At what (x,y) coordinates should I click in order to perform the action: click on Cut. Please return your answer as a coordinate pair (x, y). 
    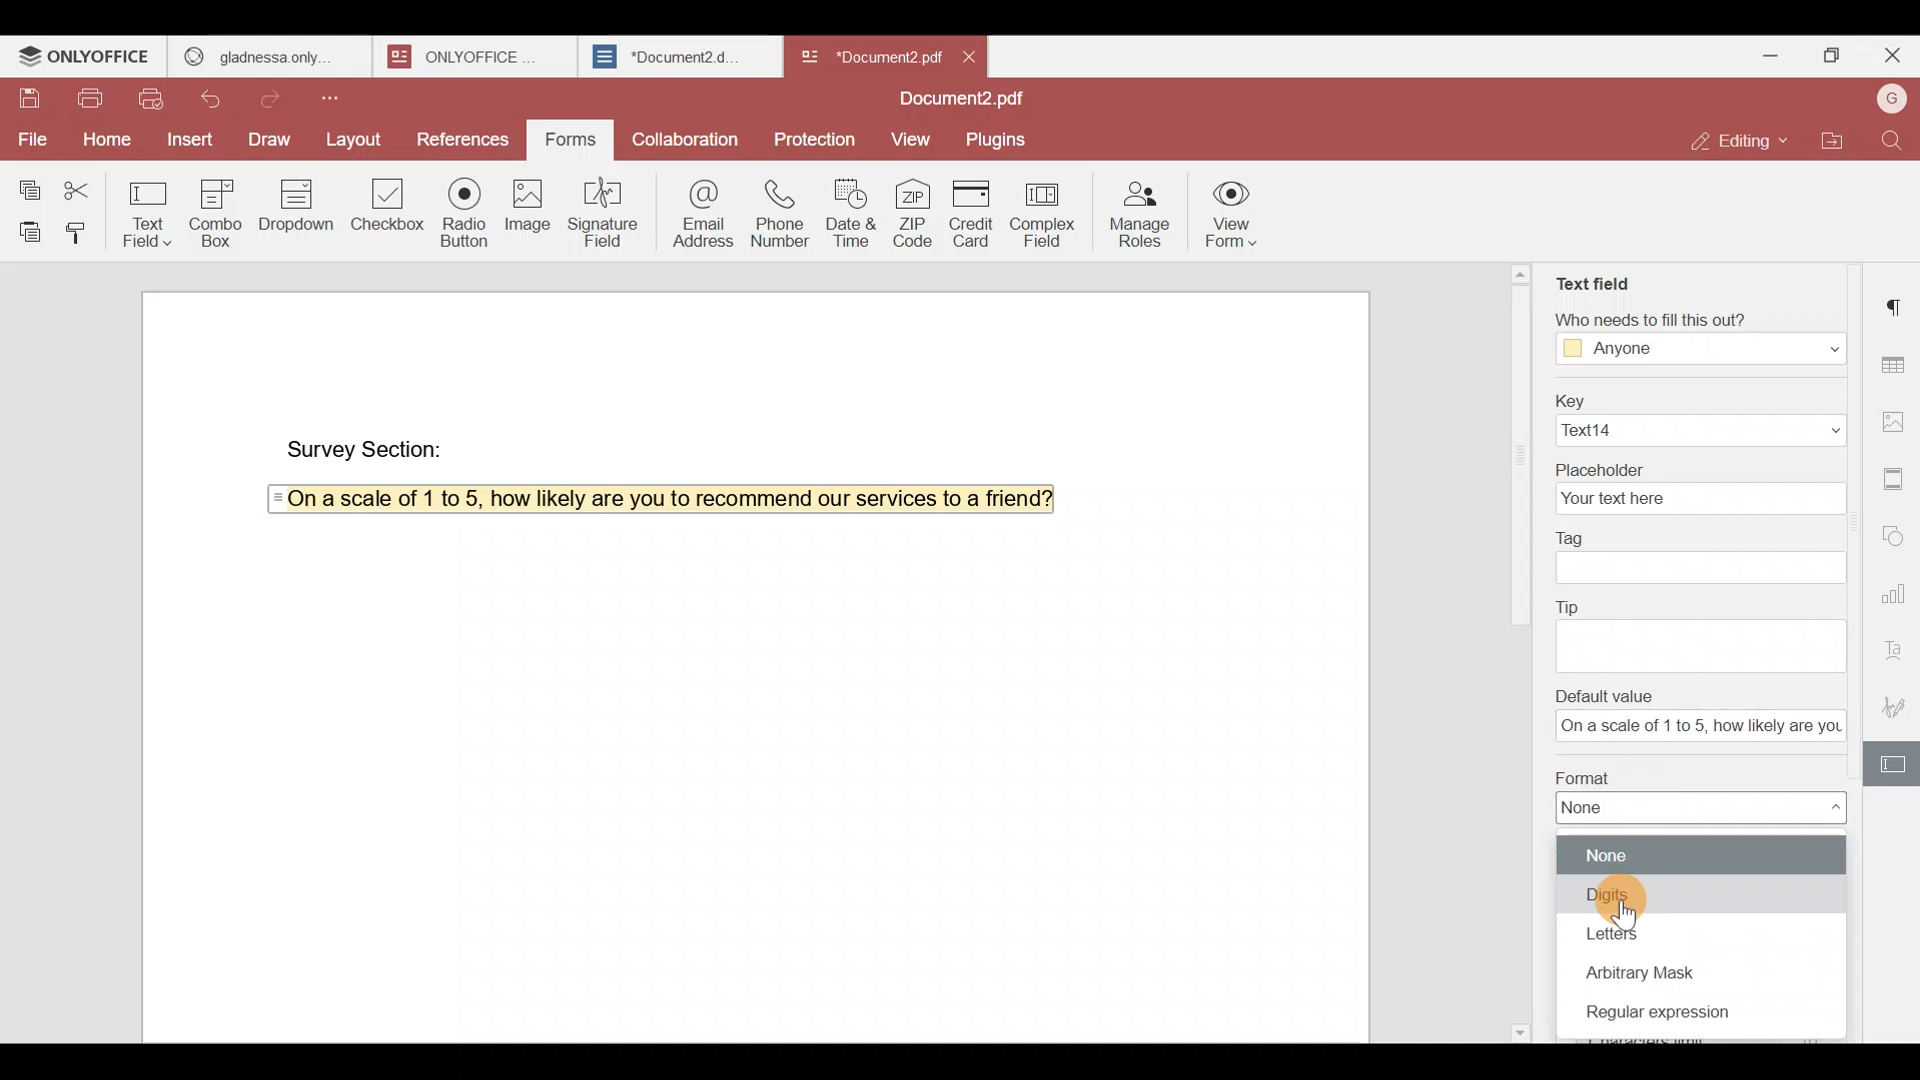
    Looking at the image, I should click on (85, 184).